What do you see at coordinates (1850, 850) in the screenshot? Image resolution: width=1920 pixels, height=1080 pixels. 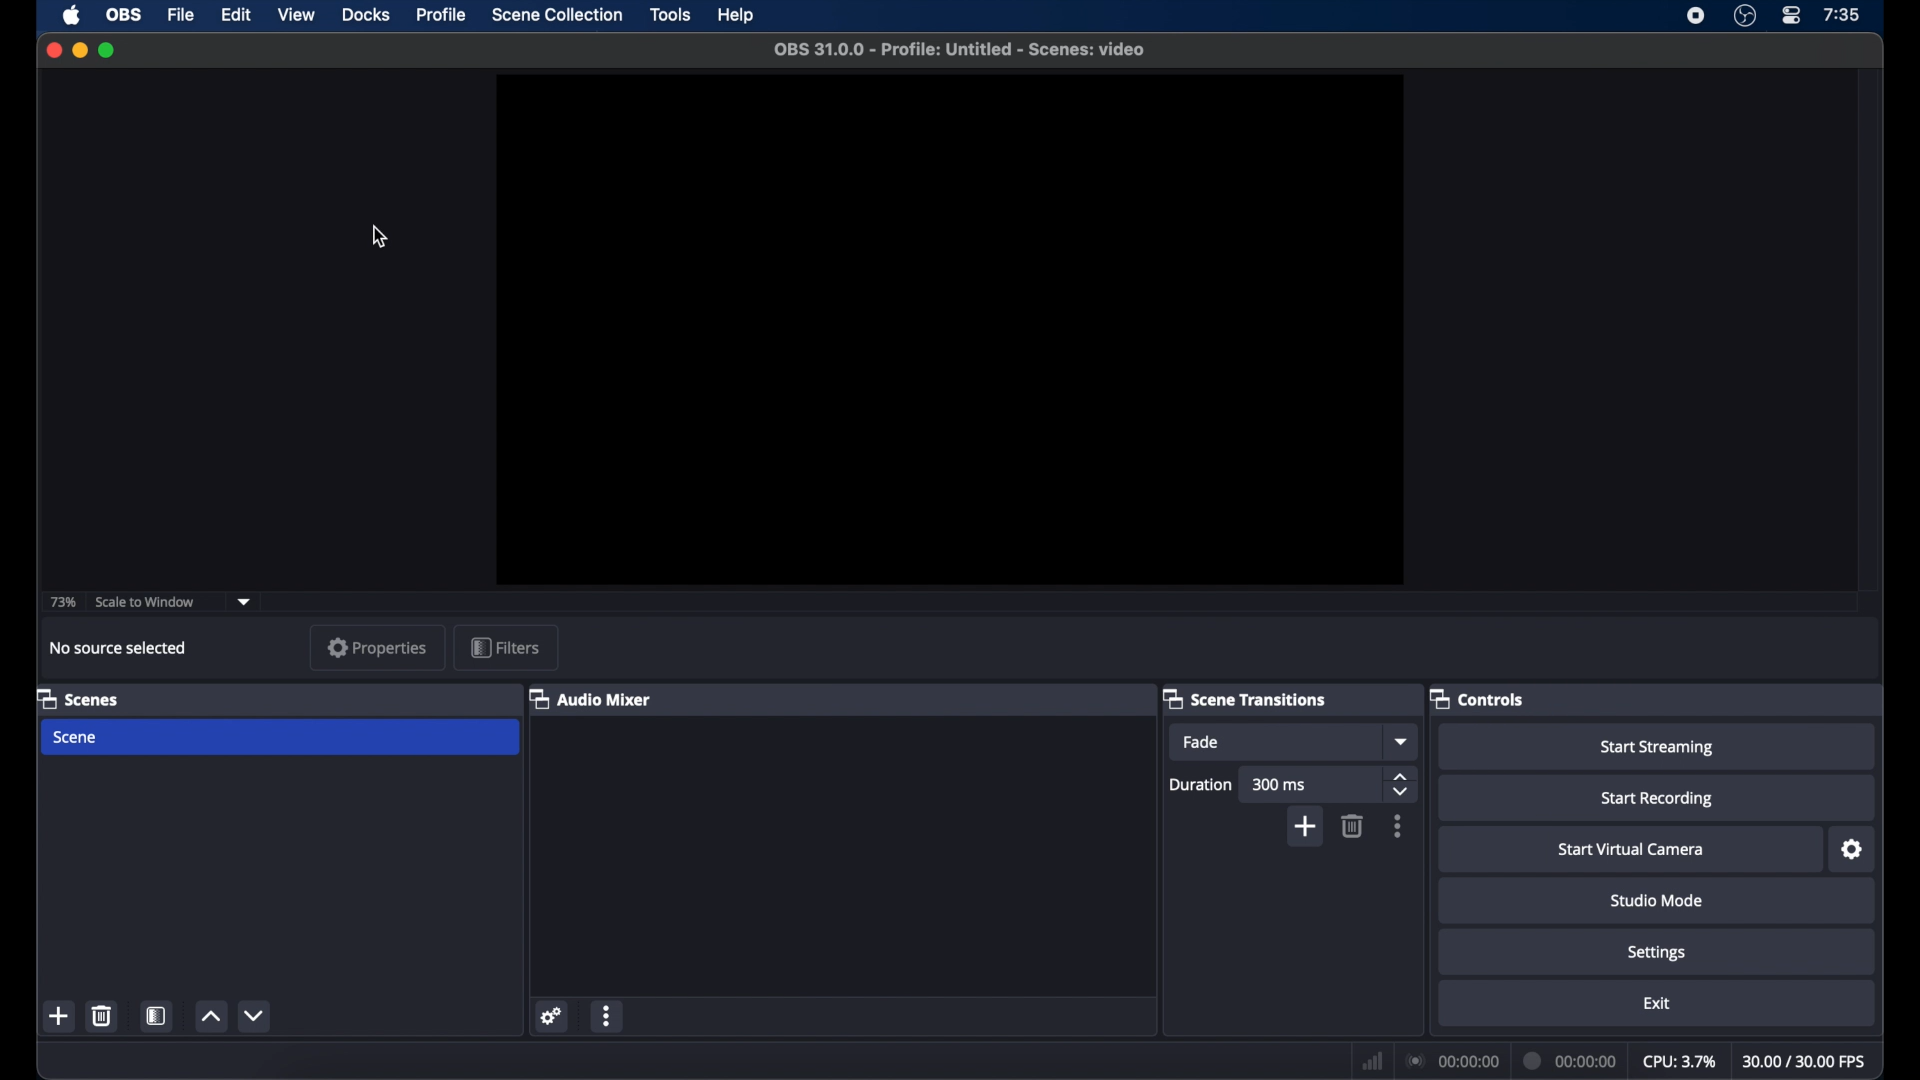 I see `settings` at bounding box center [1850, 850].